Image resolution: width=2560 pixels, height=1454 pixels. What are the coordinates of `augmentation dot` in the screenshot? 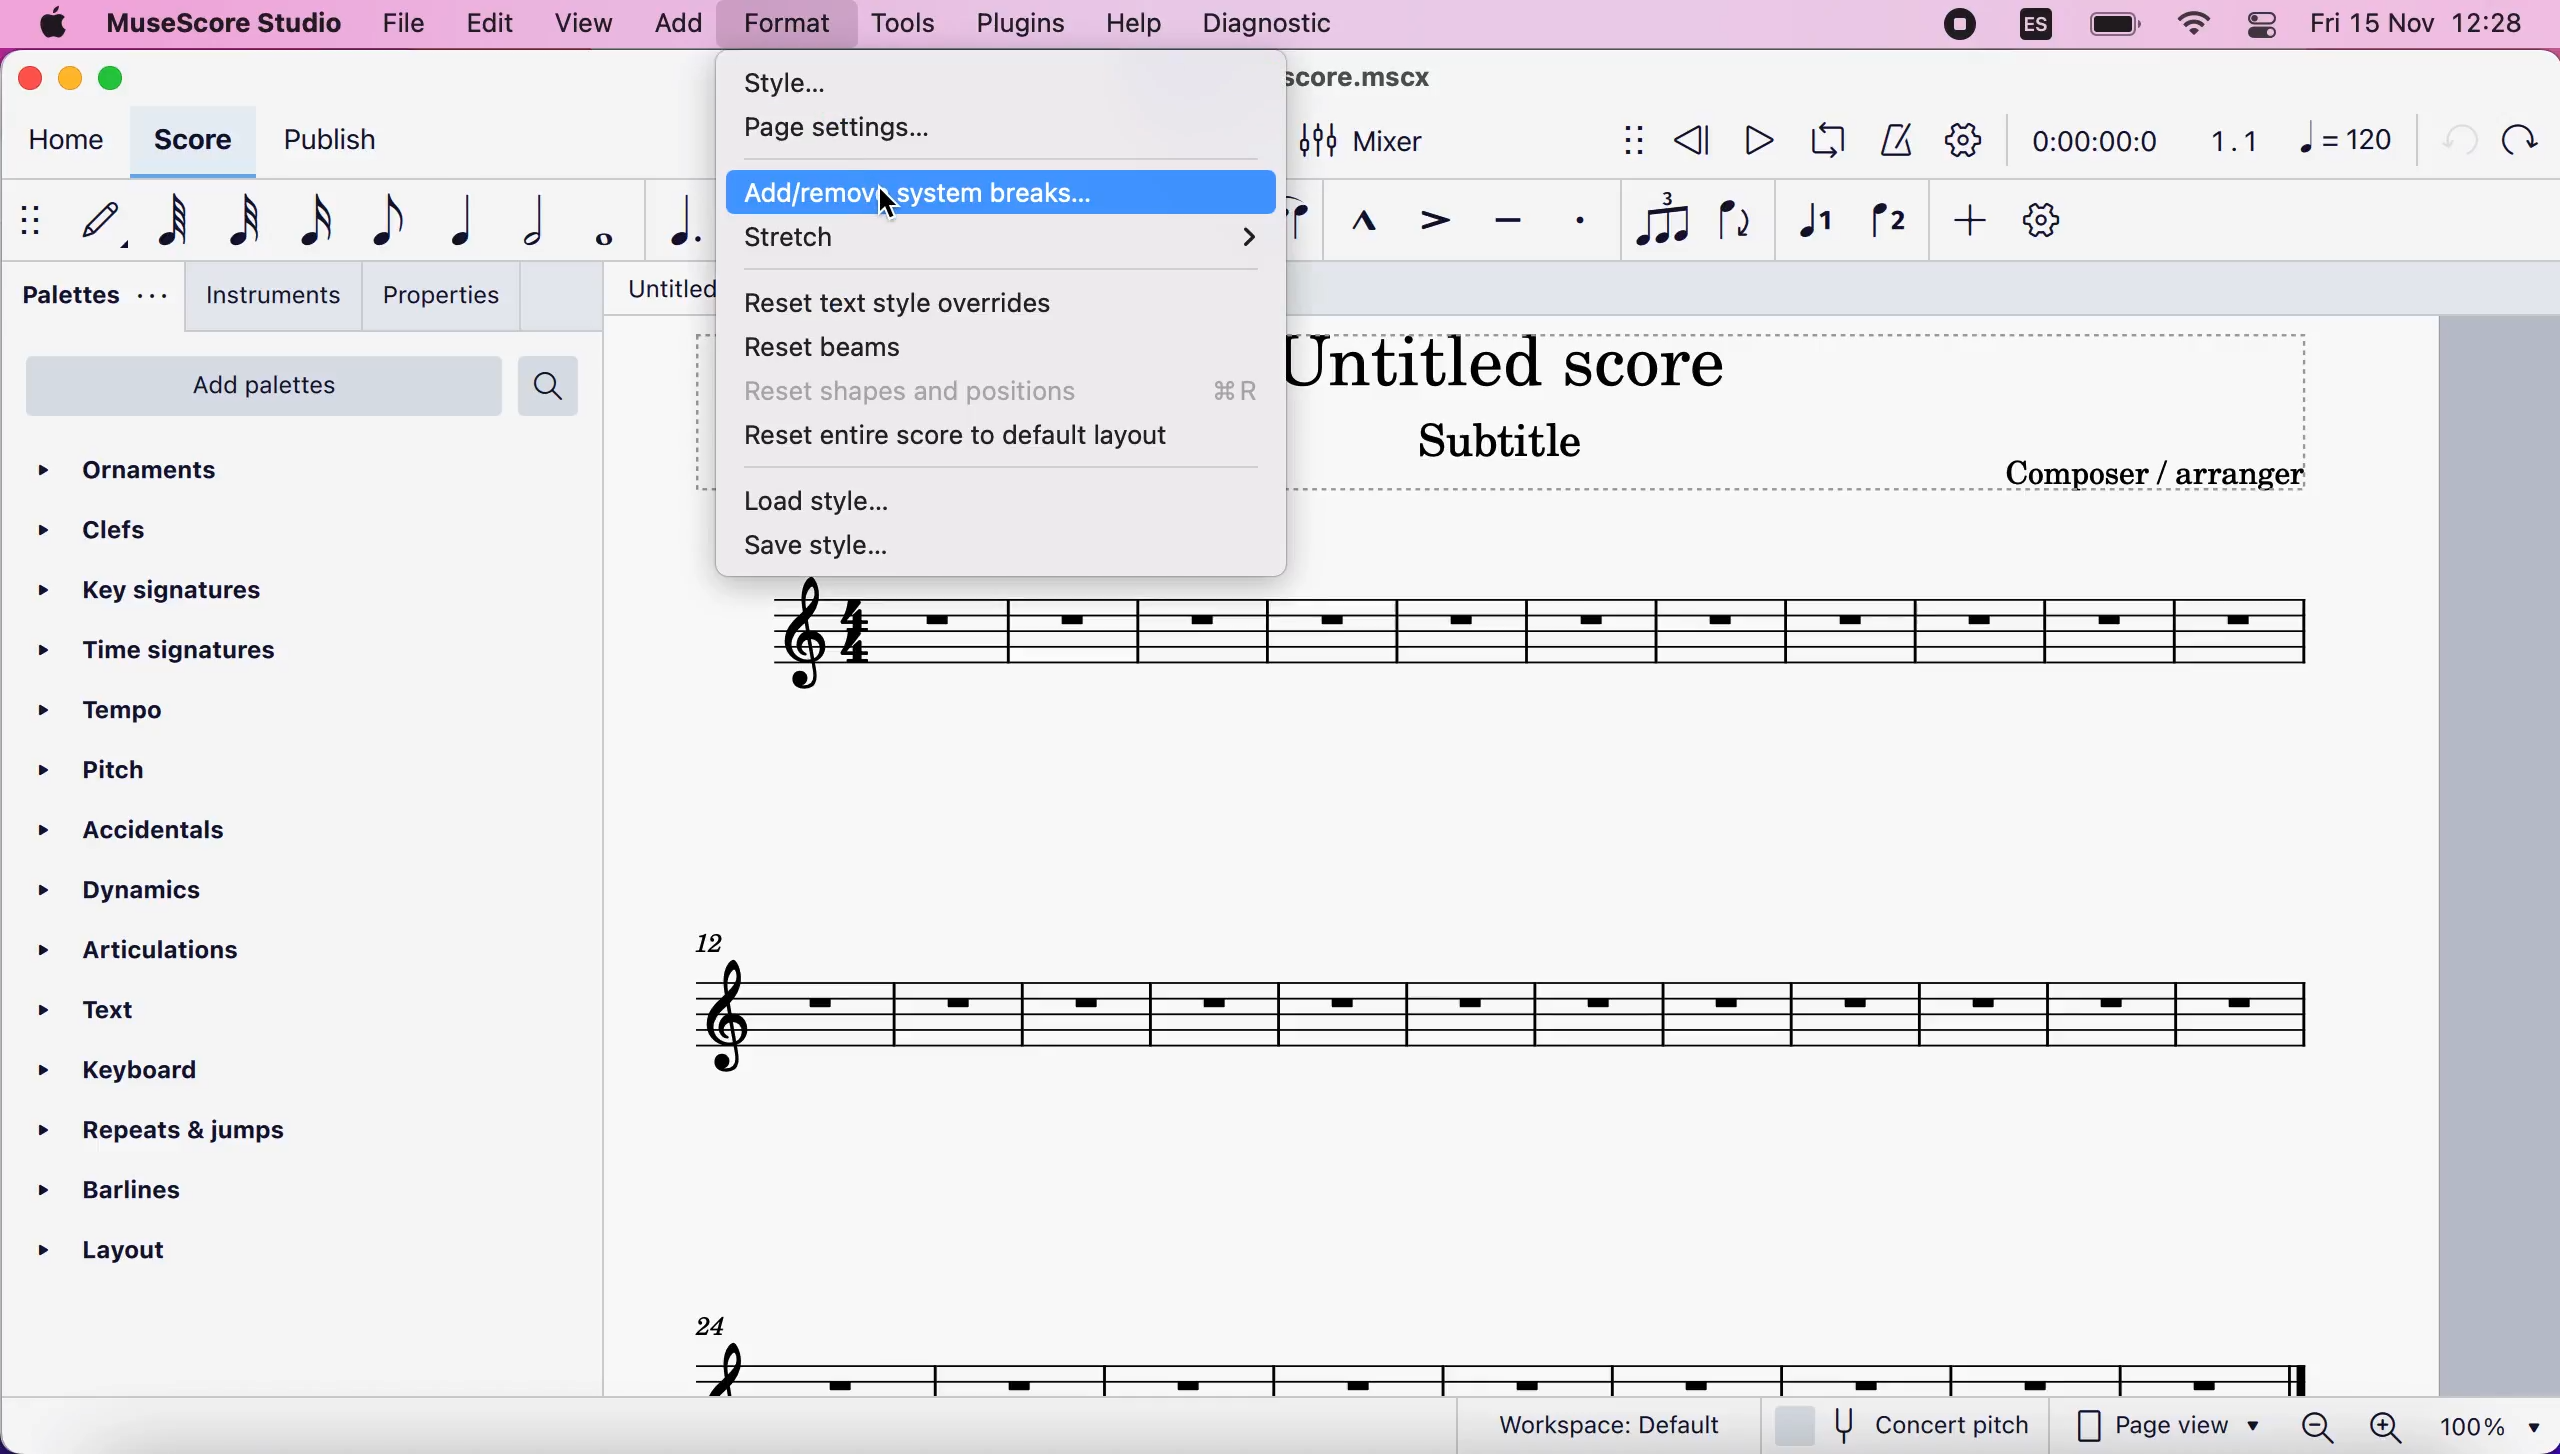 It's located at (674, 222).